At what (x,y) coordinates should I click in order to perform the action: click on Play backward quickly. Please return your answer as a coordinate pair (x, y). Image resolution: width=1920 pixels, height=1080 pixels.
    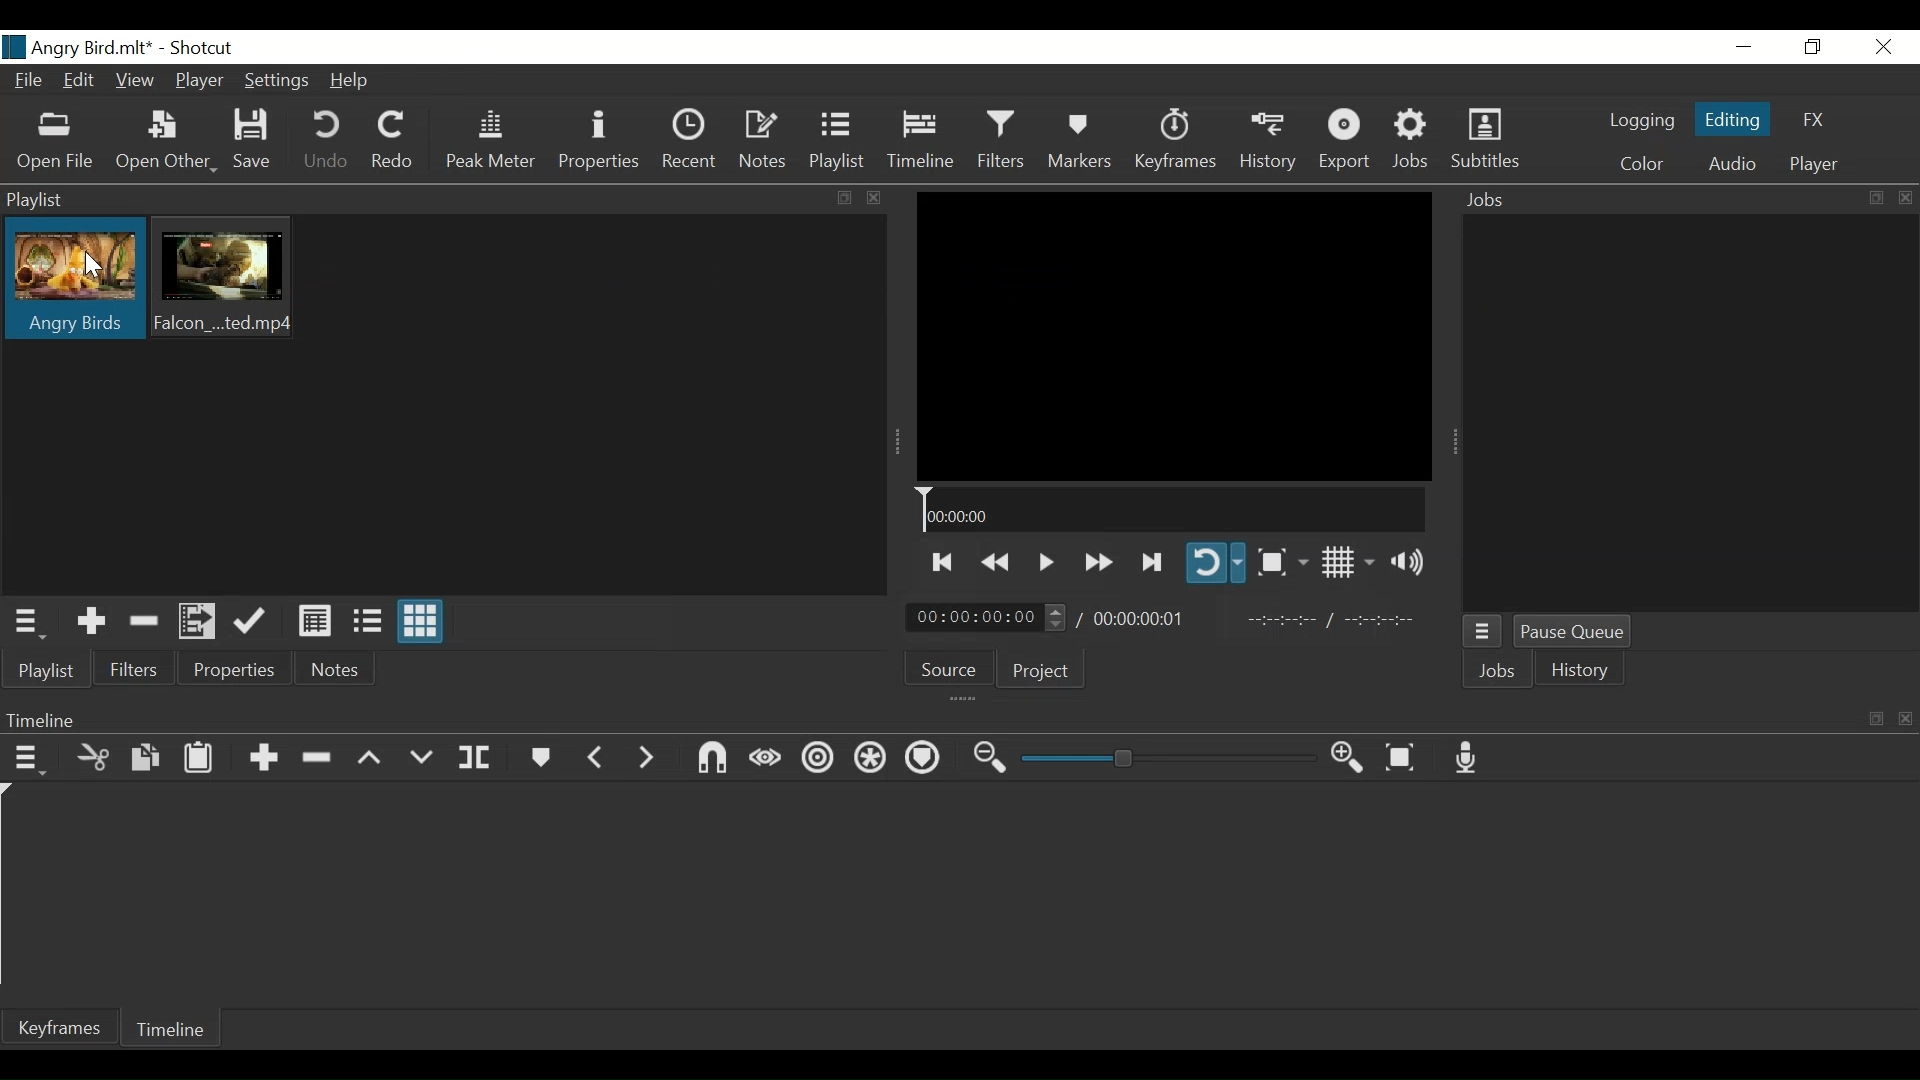
    Looking at the image, I should click on (998, 559).